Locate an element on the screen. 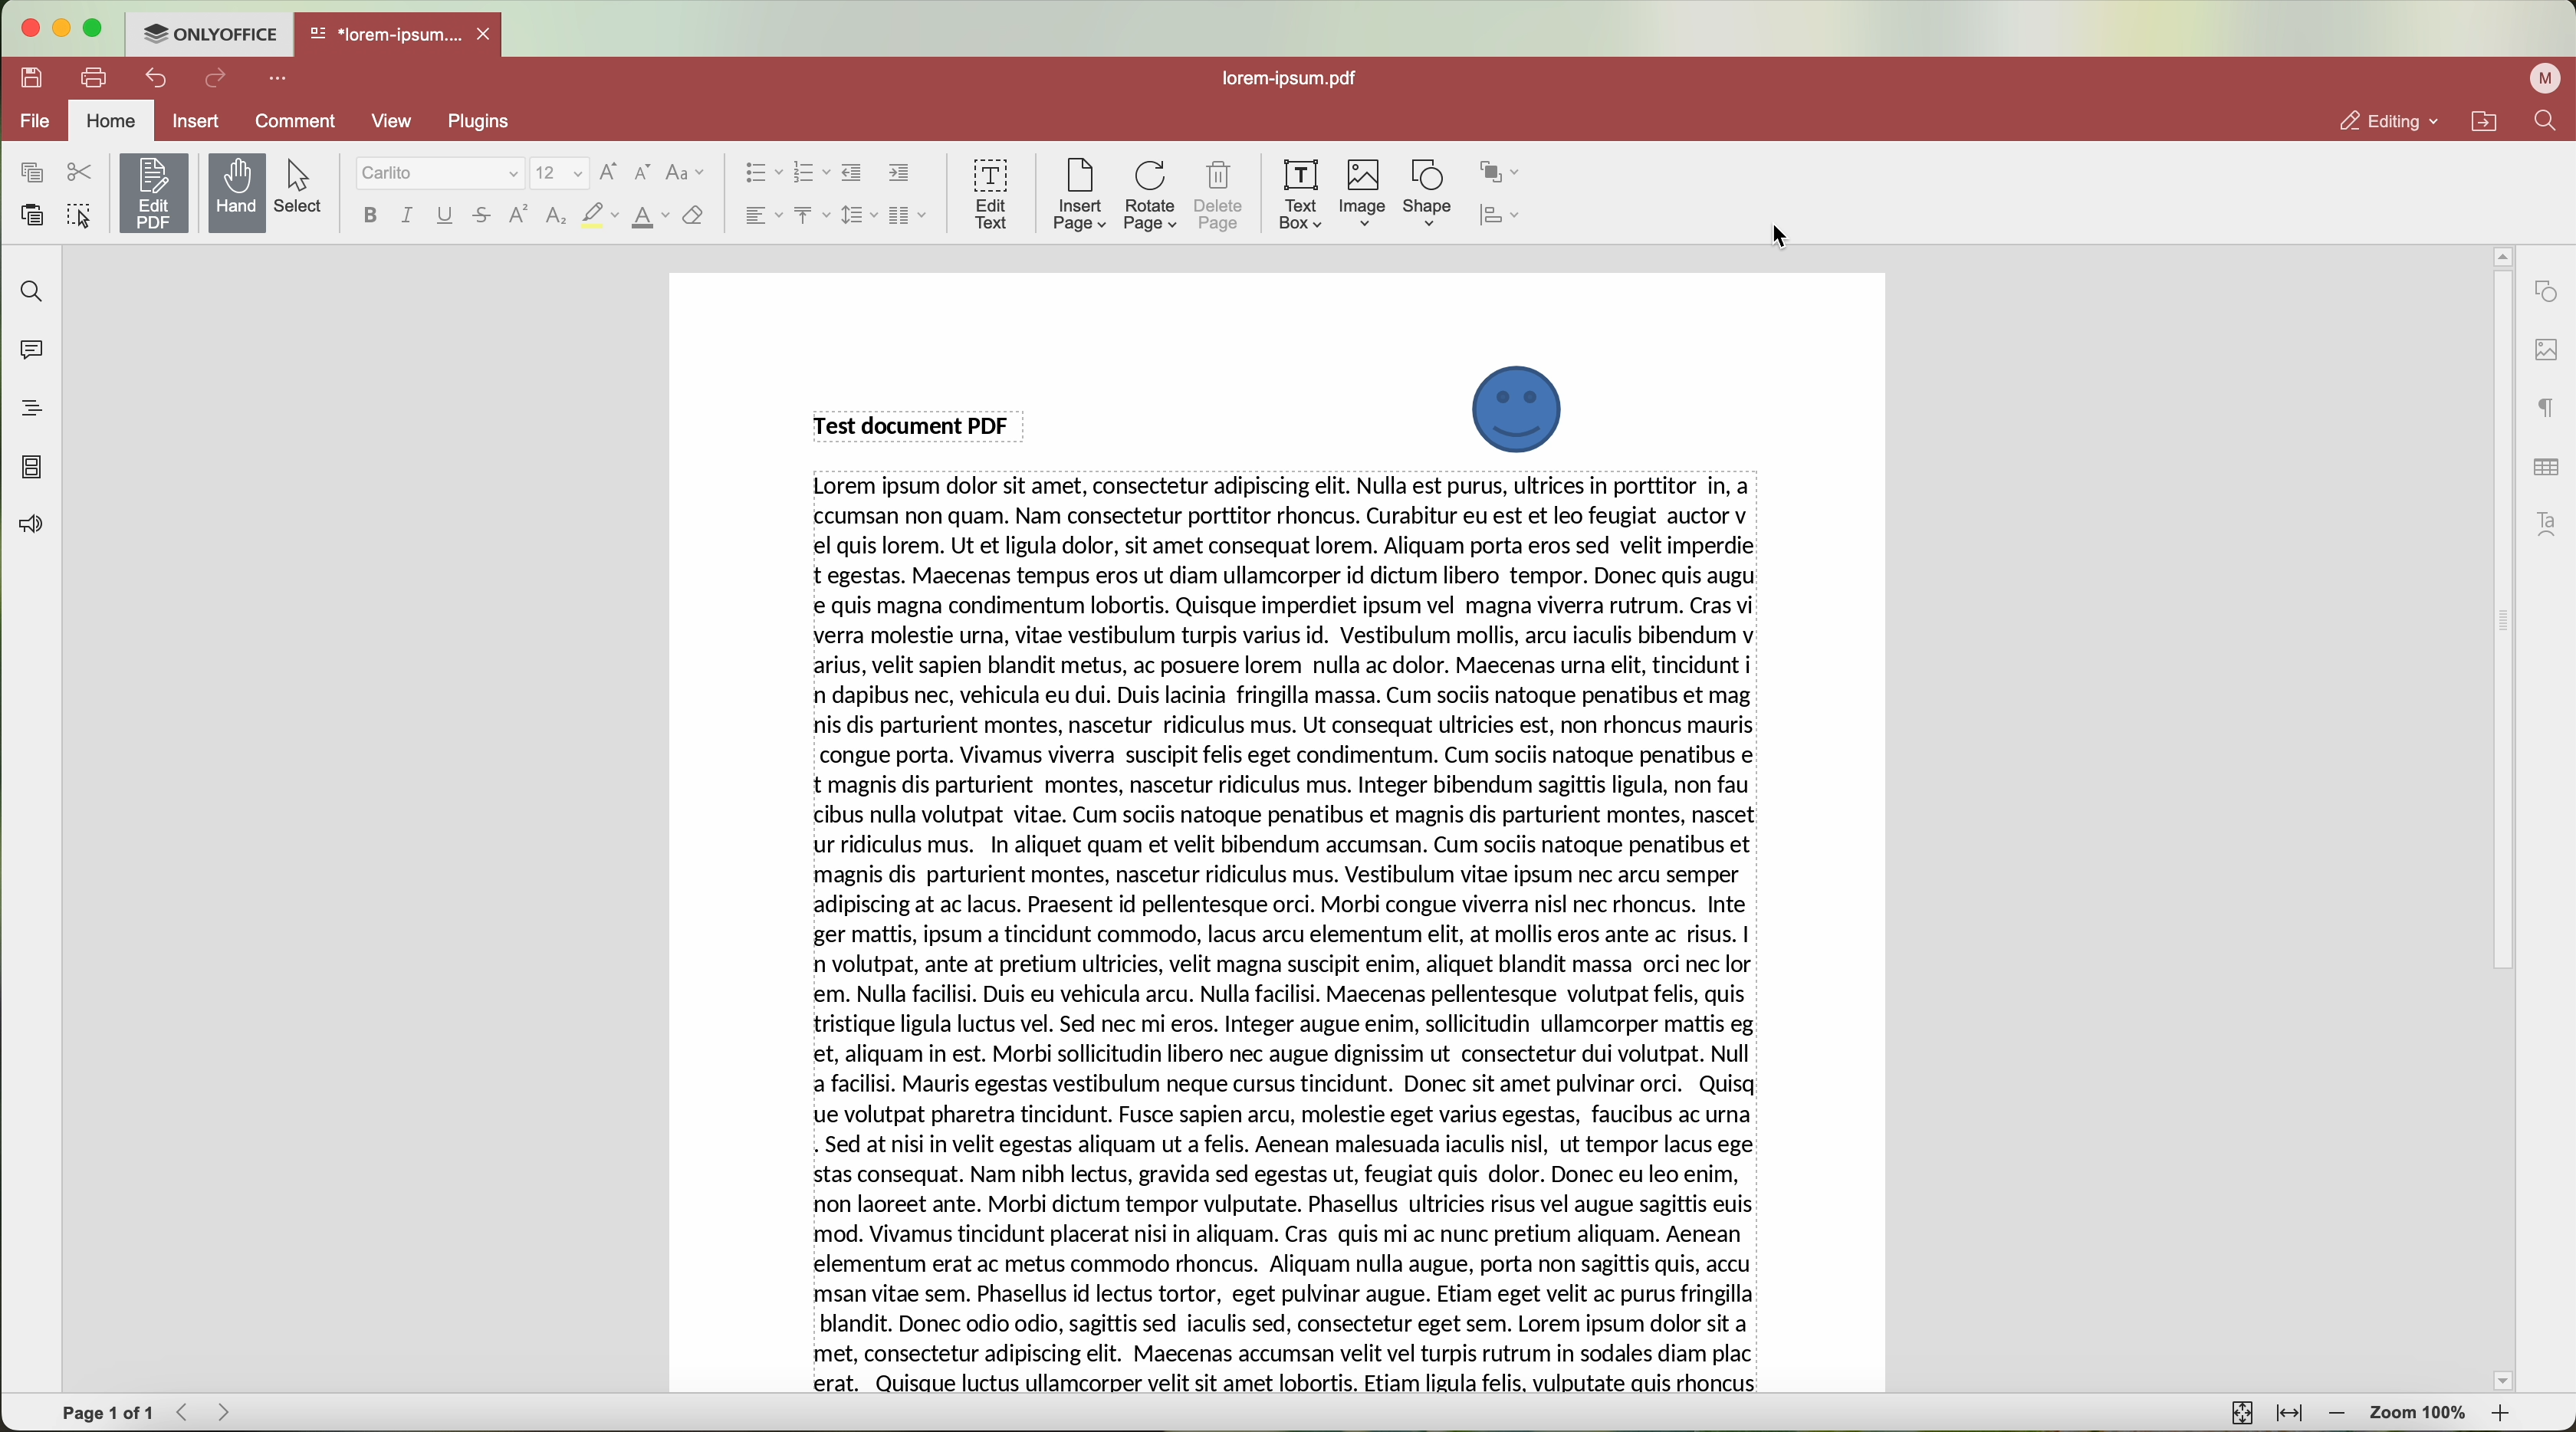  subscript is located at coordinates (556, 218).